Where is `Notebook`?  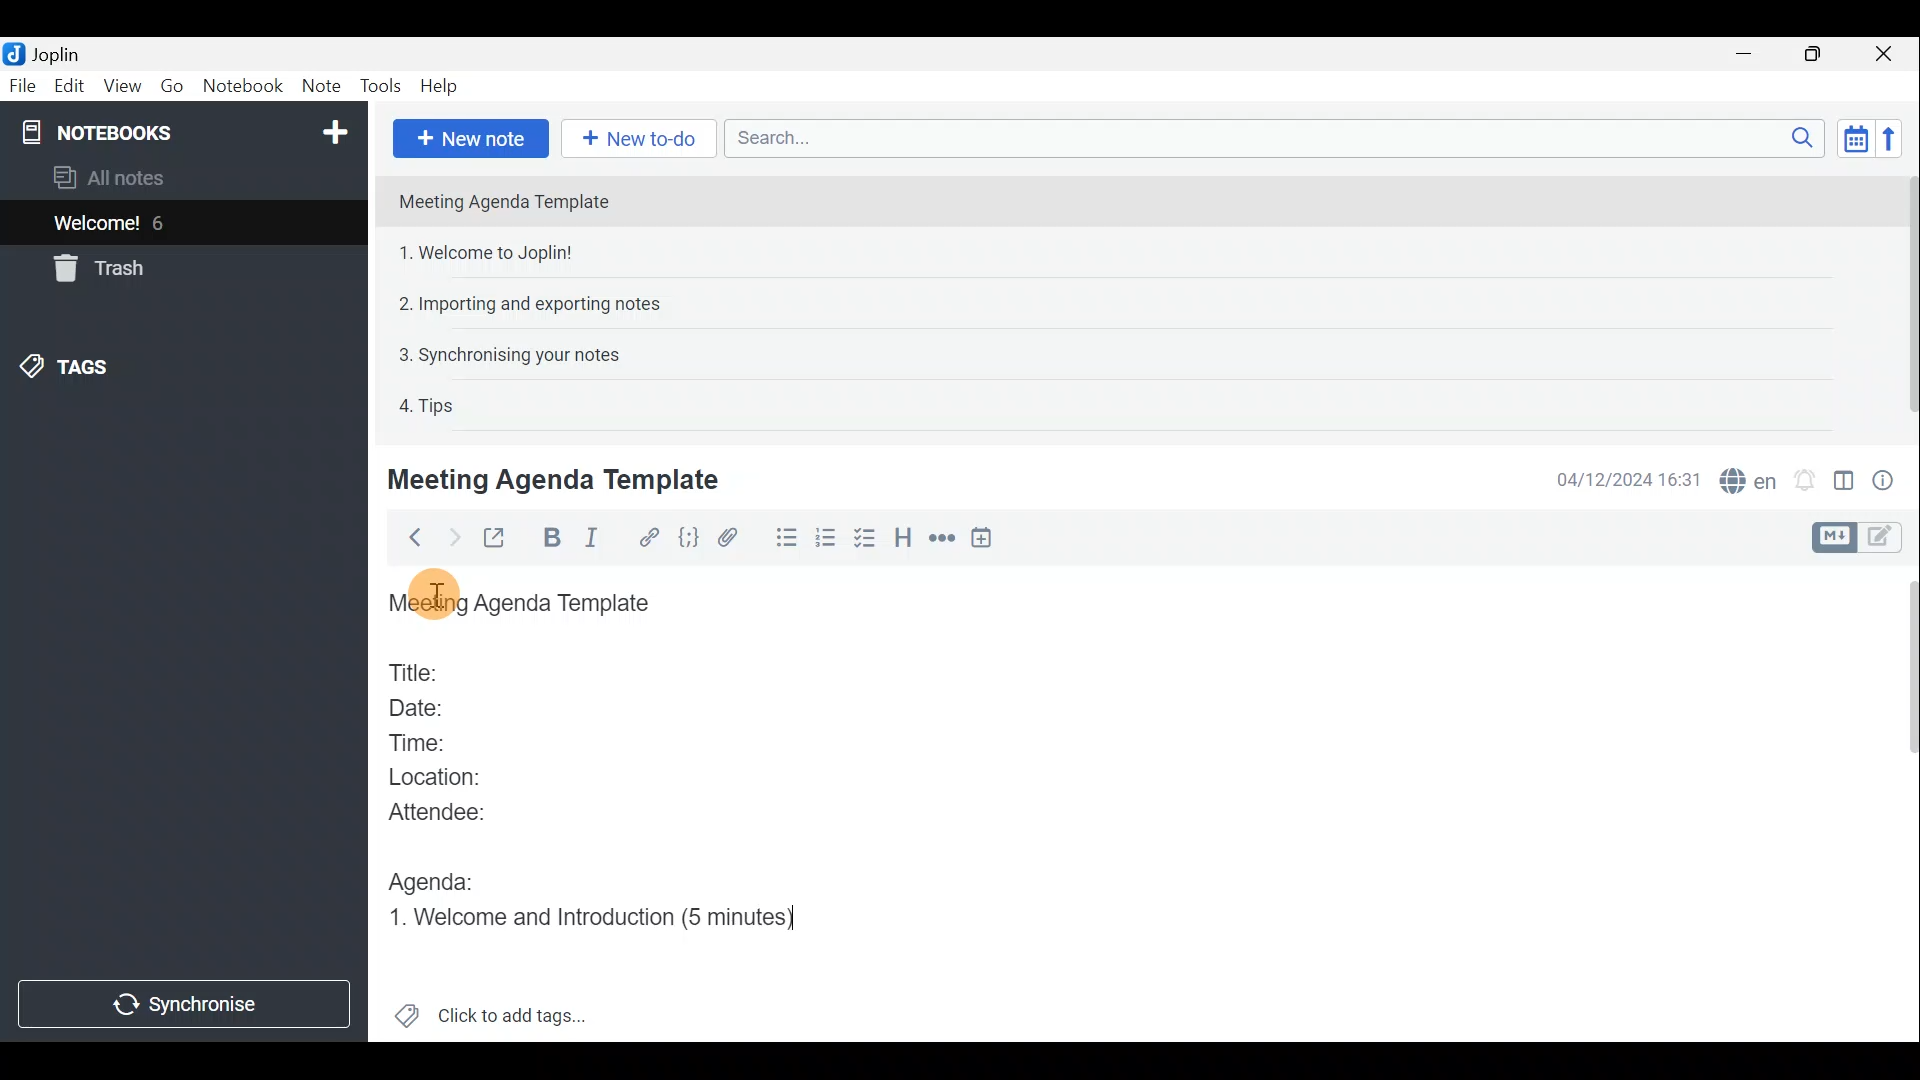 Notebook is located at coordinates (241, 85).